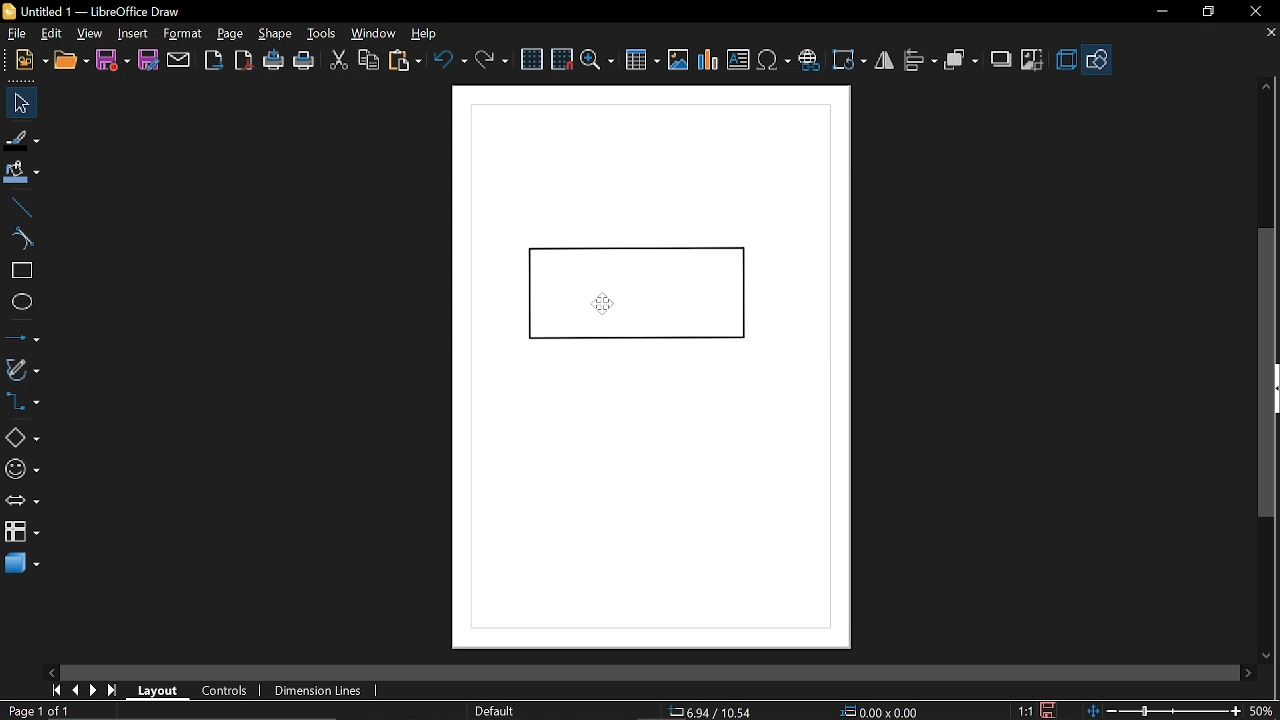 This screenshot has width=1280, height=720. I want to click on arrows, so click(22, 501).